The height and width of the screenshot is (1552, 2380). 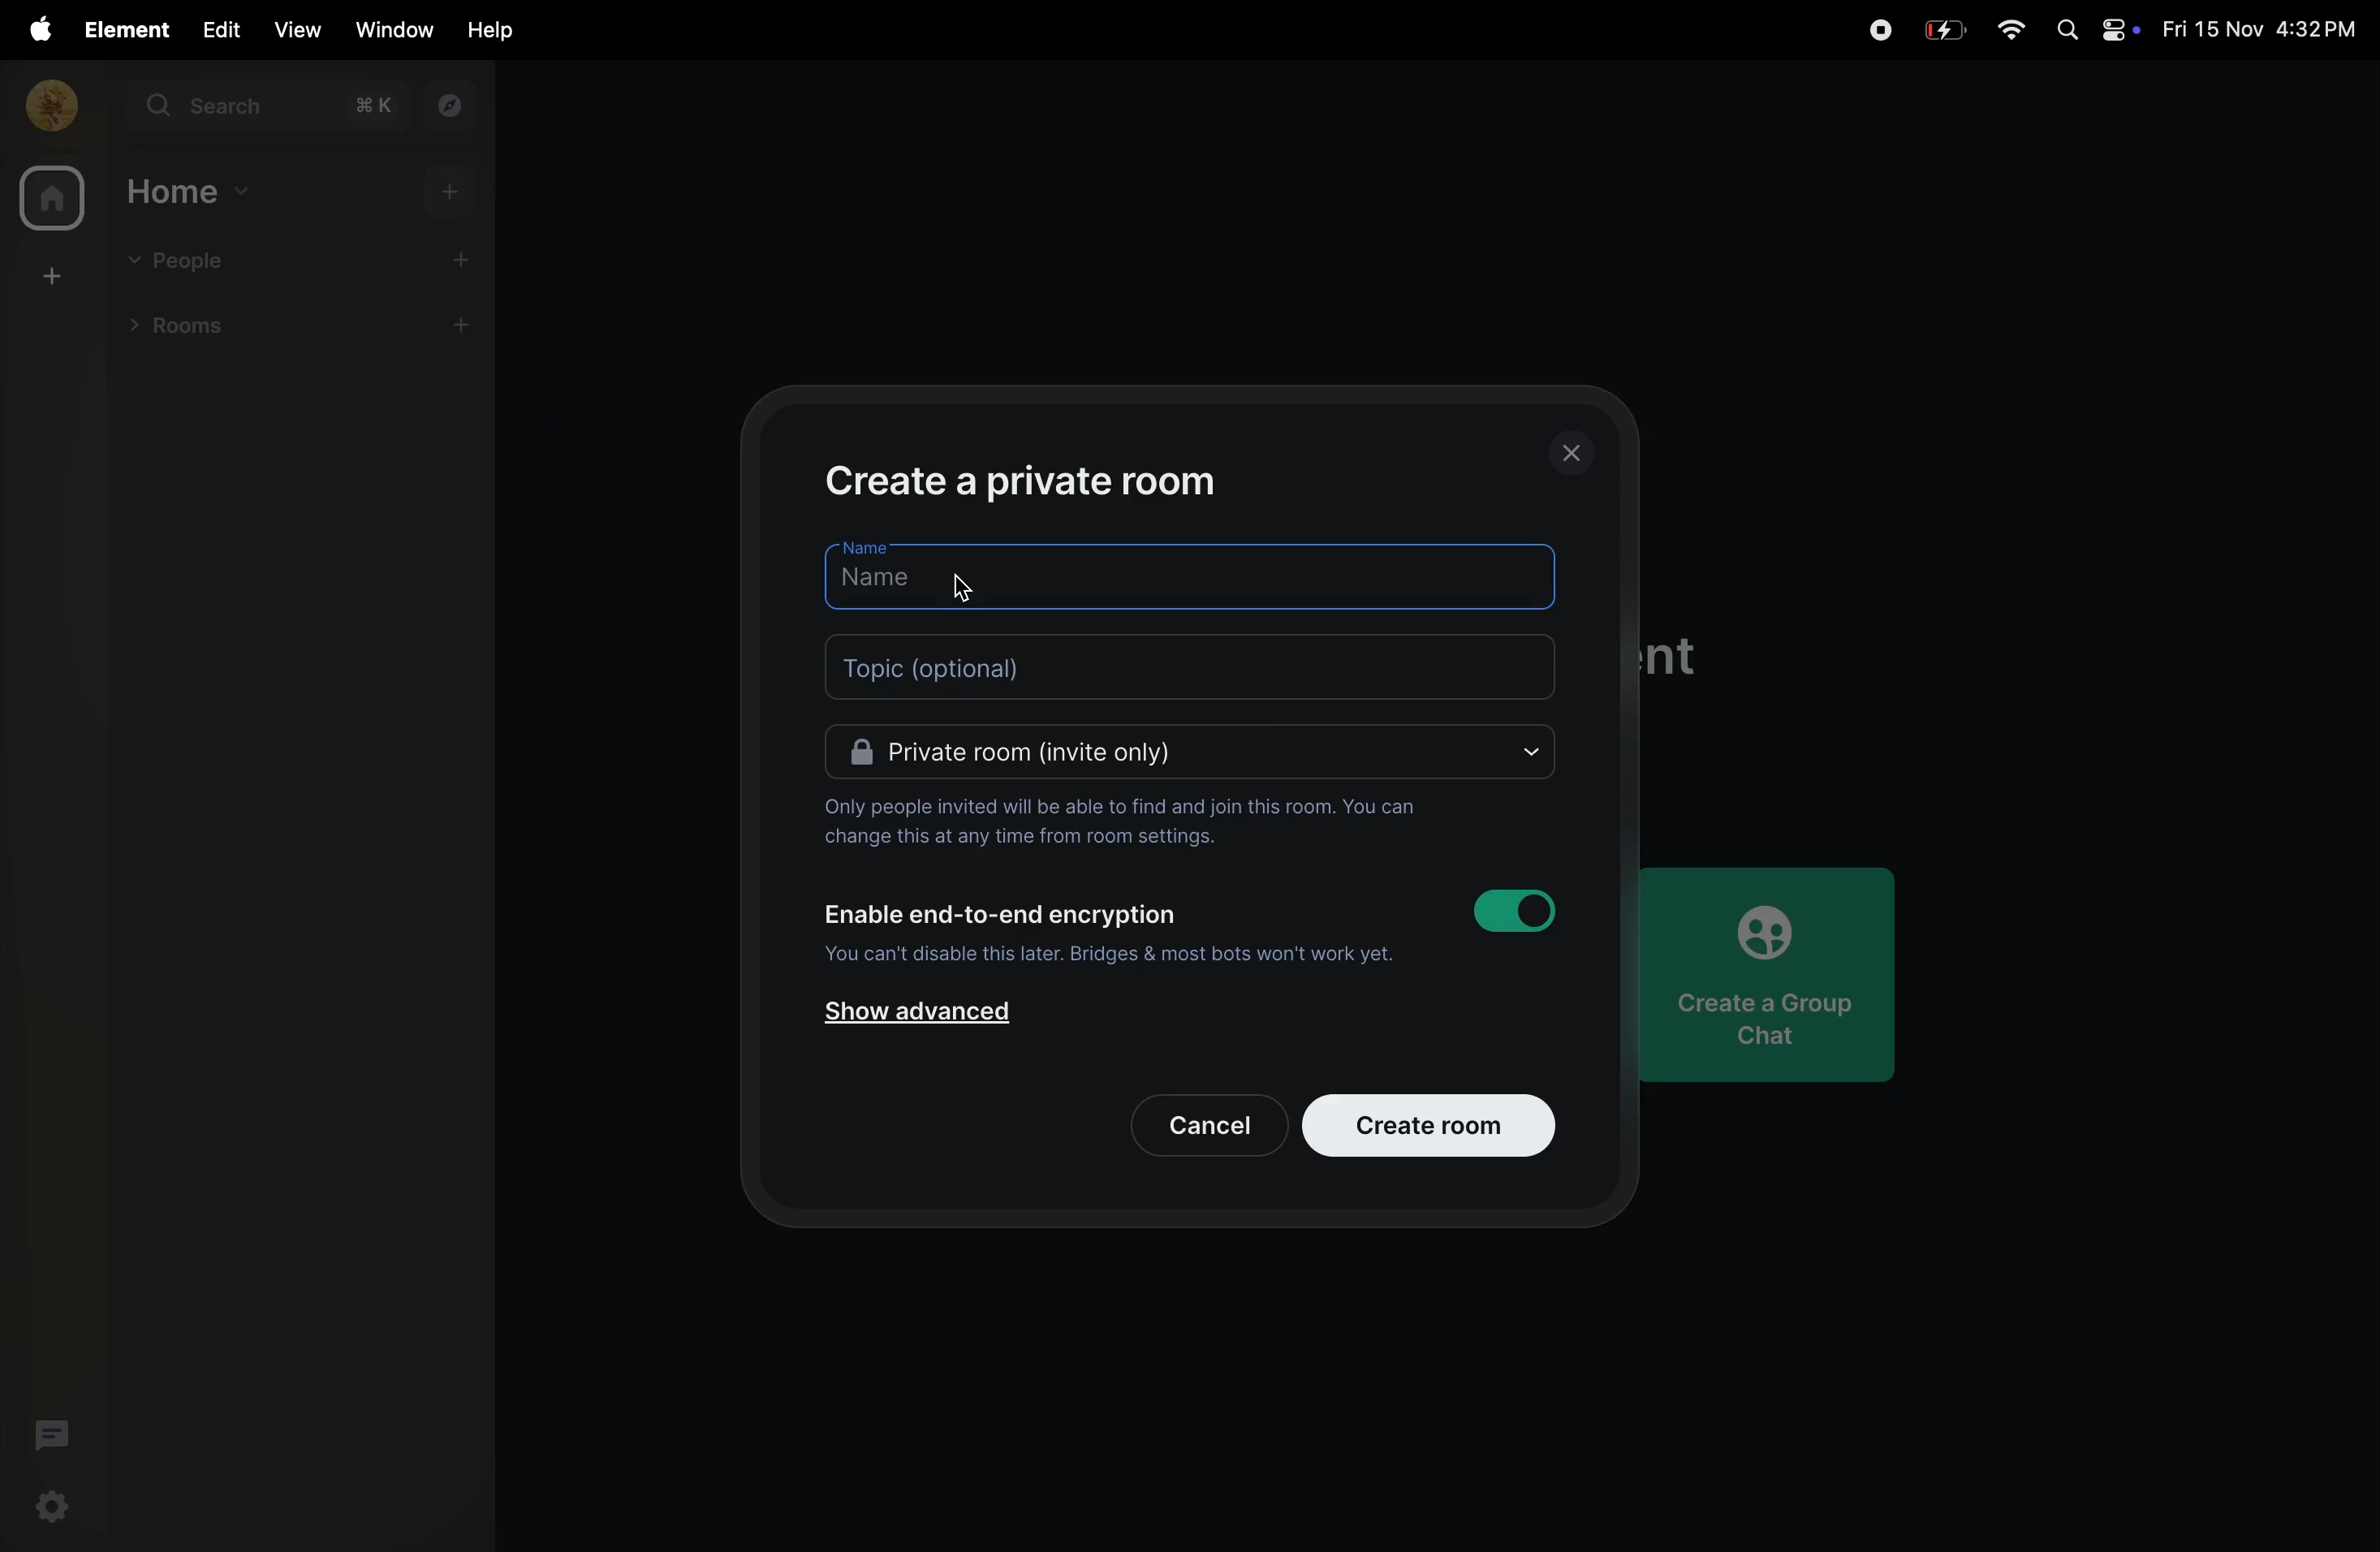 What do you see at coordinates (2092, 31) in the screenshot?
I see `apple widgets` at bounding box center [2092, 31].